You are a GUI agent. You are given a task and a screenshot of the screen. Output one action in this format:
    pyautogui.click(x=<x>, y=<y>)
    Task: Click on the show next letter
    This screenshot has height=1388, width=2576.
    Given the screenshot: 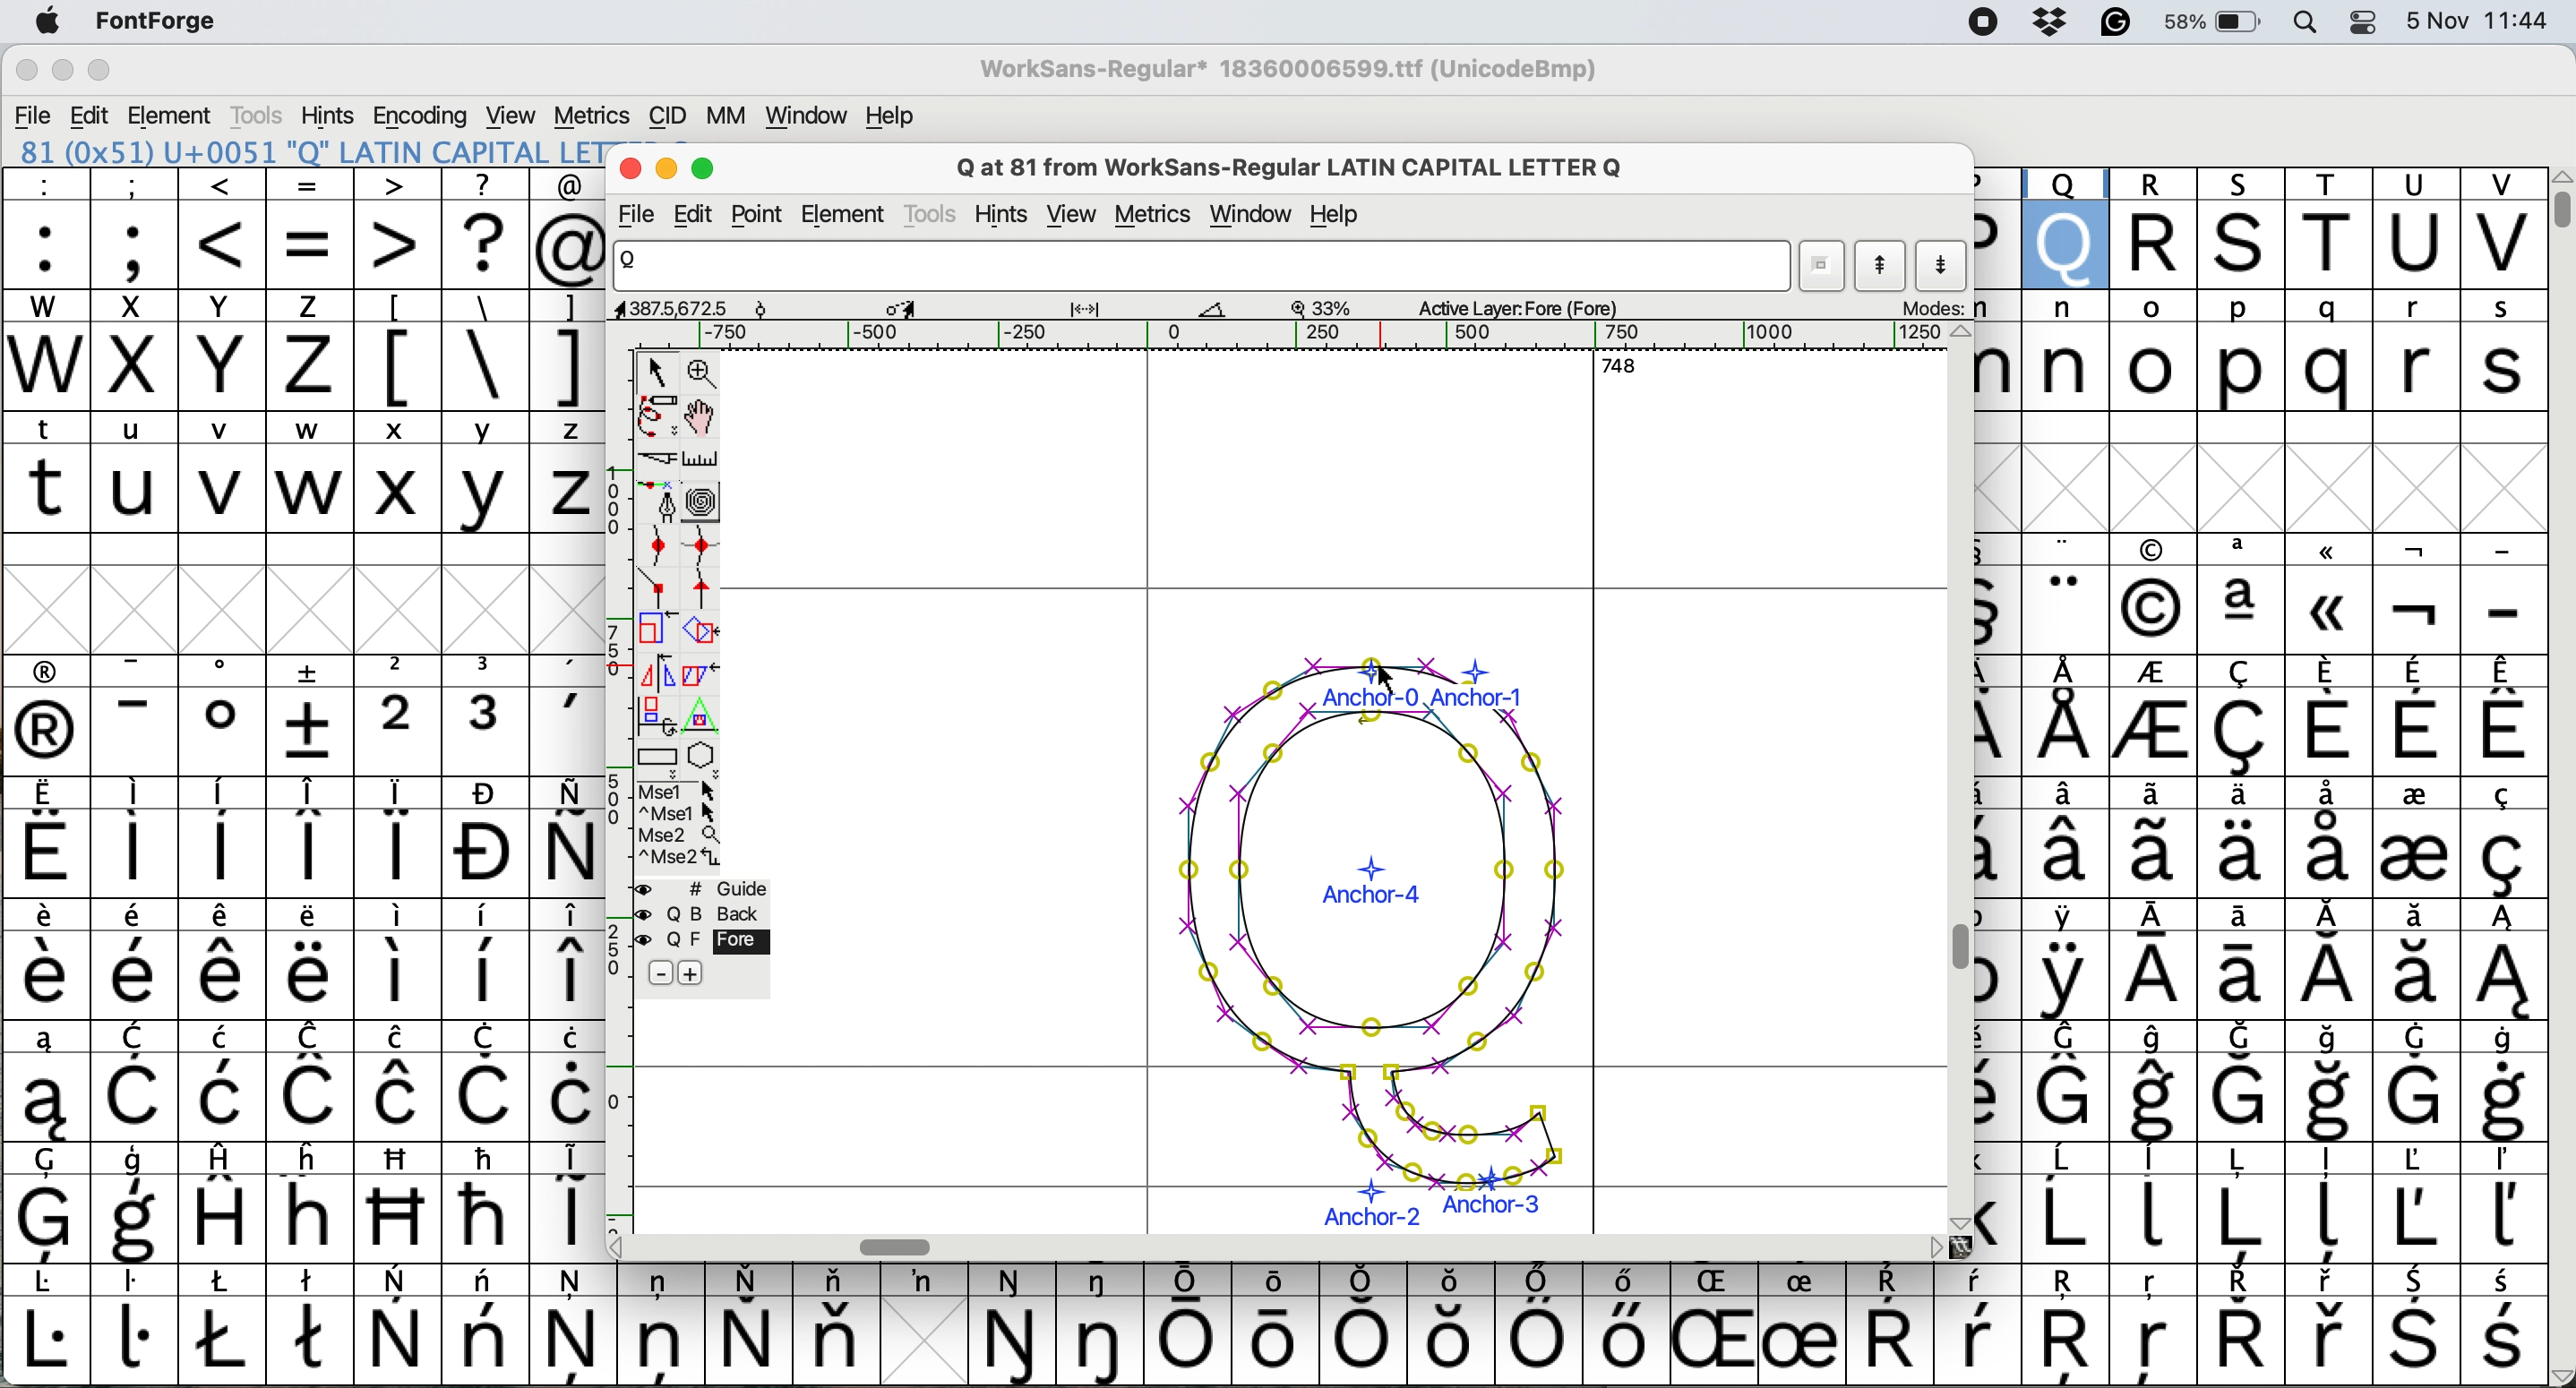 What is the action you would take?
    pyautogui.click(x=1944, y=269)
    